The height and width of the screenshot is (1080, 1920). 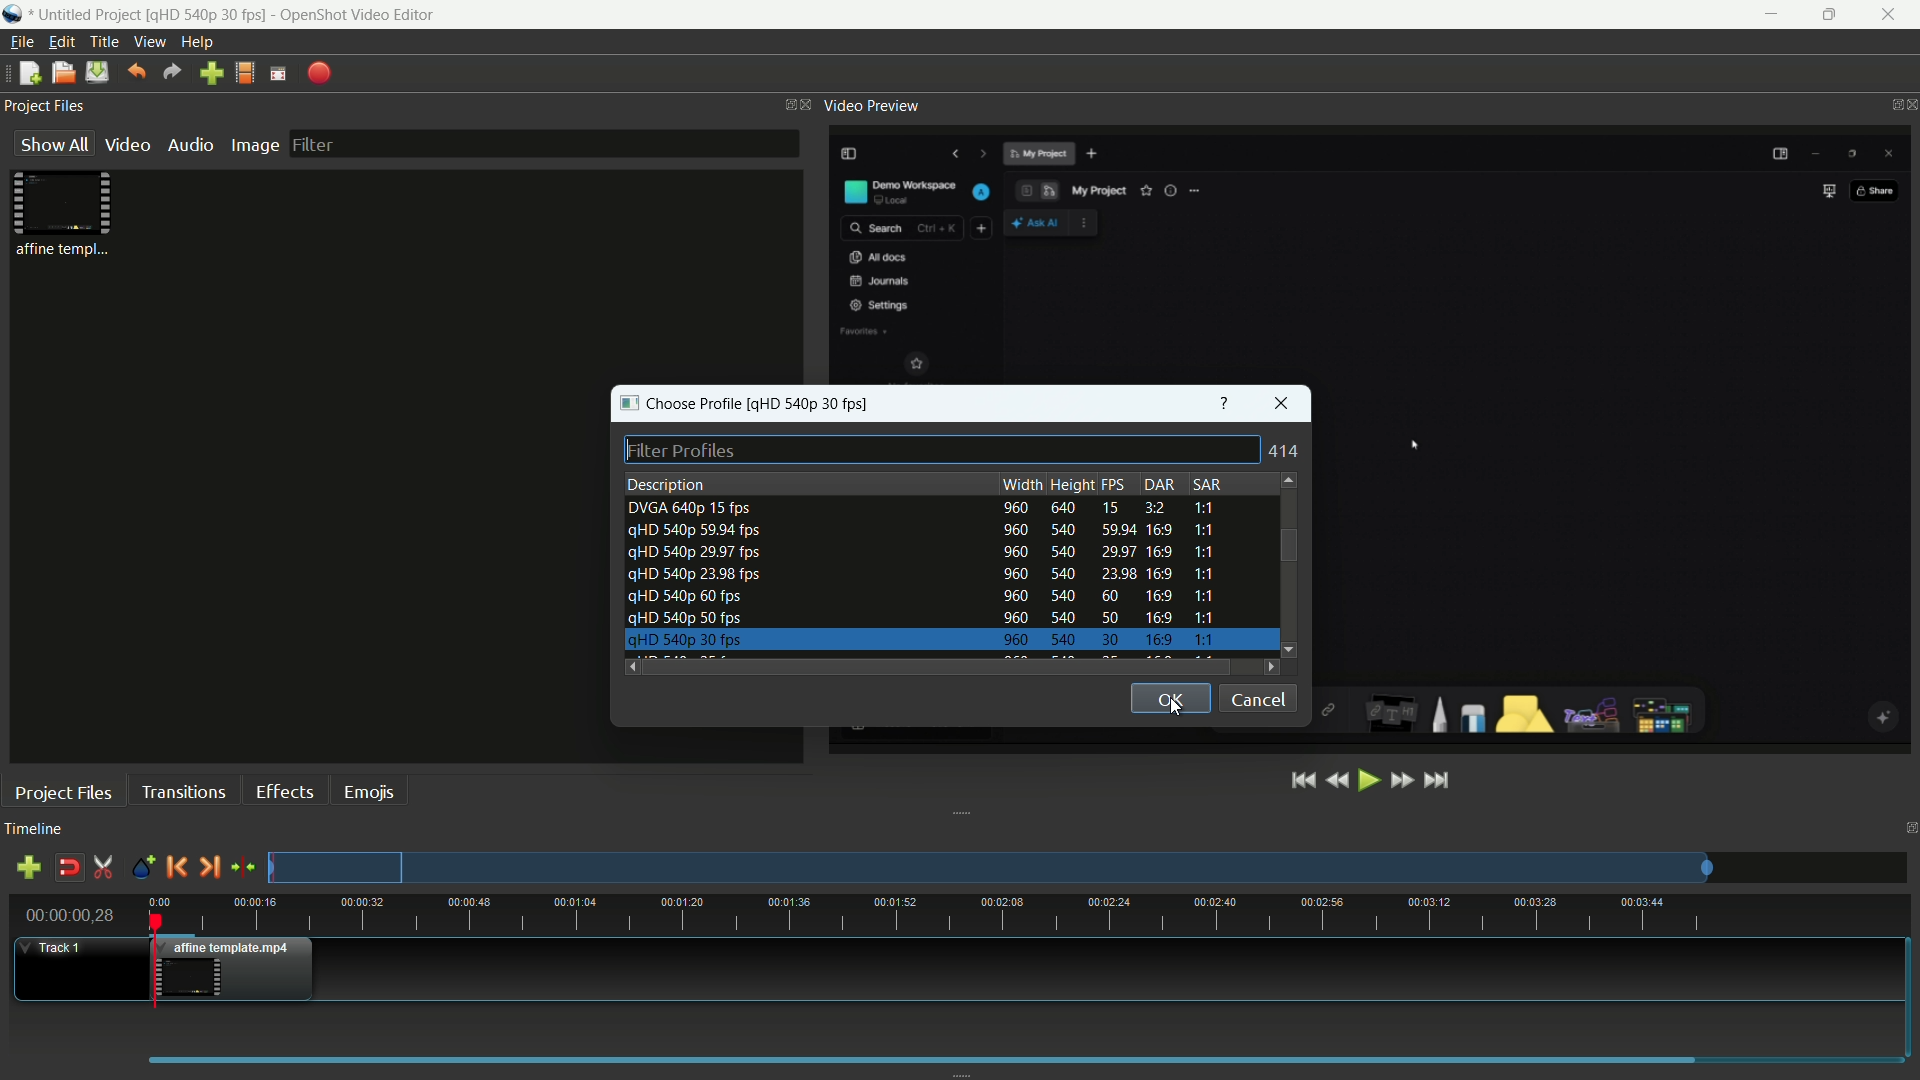 What do you see at coordinates (32, 867) in the screenshot?
I see `add track` at bounding box center [32, 867].